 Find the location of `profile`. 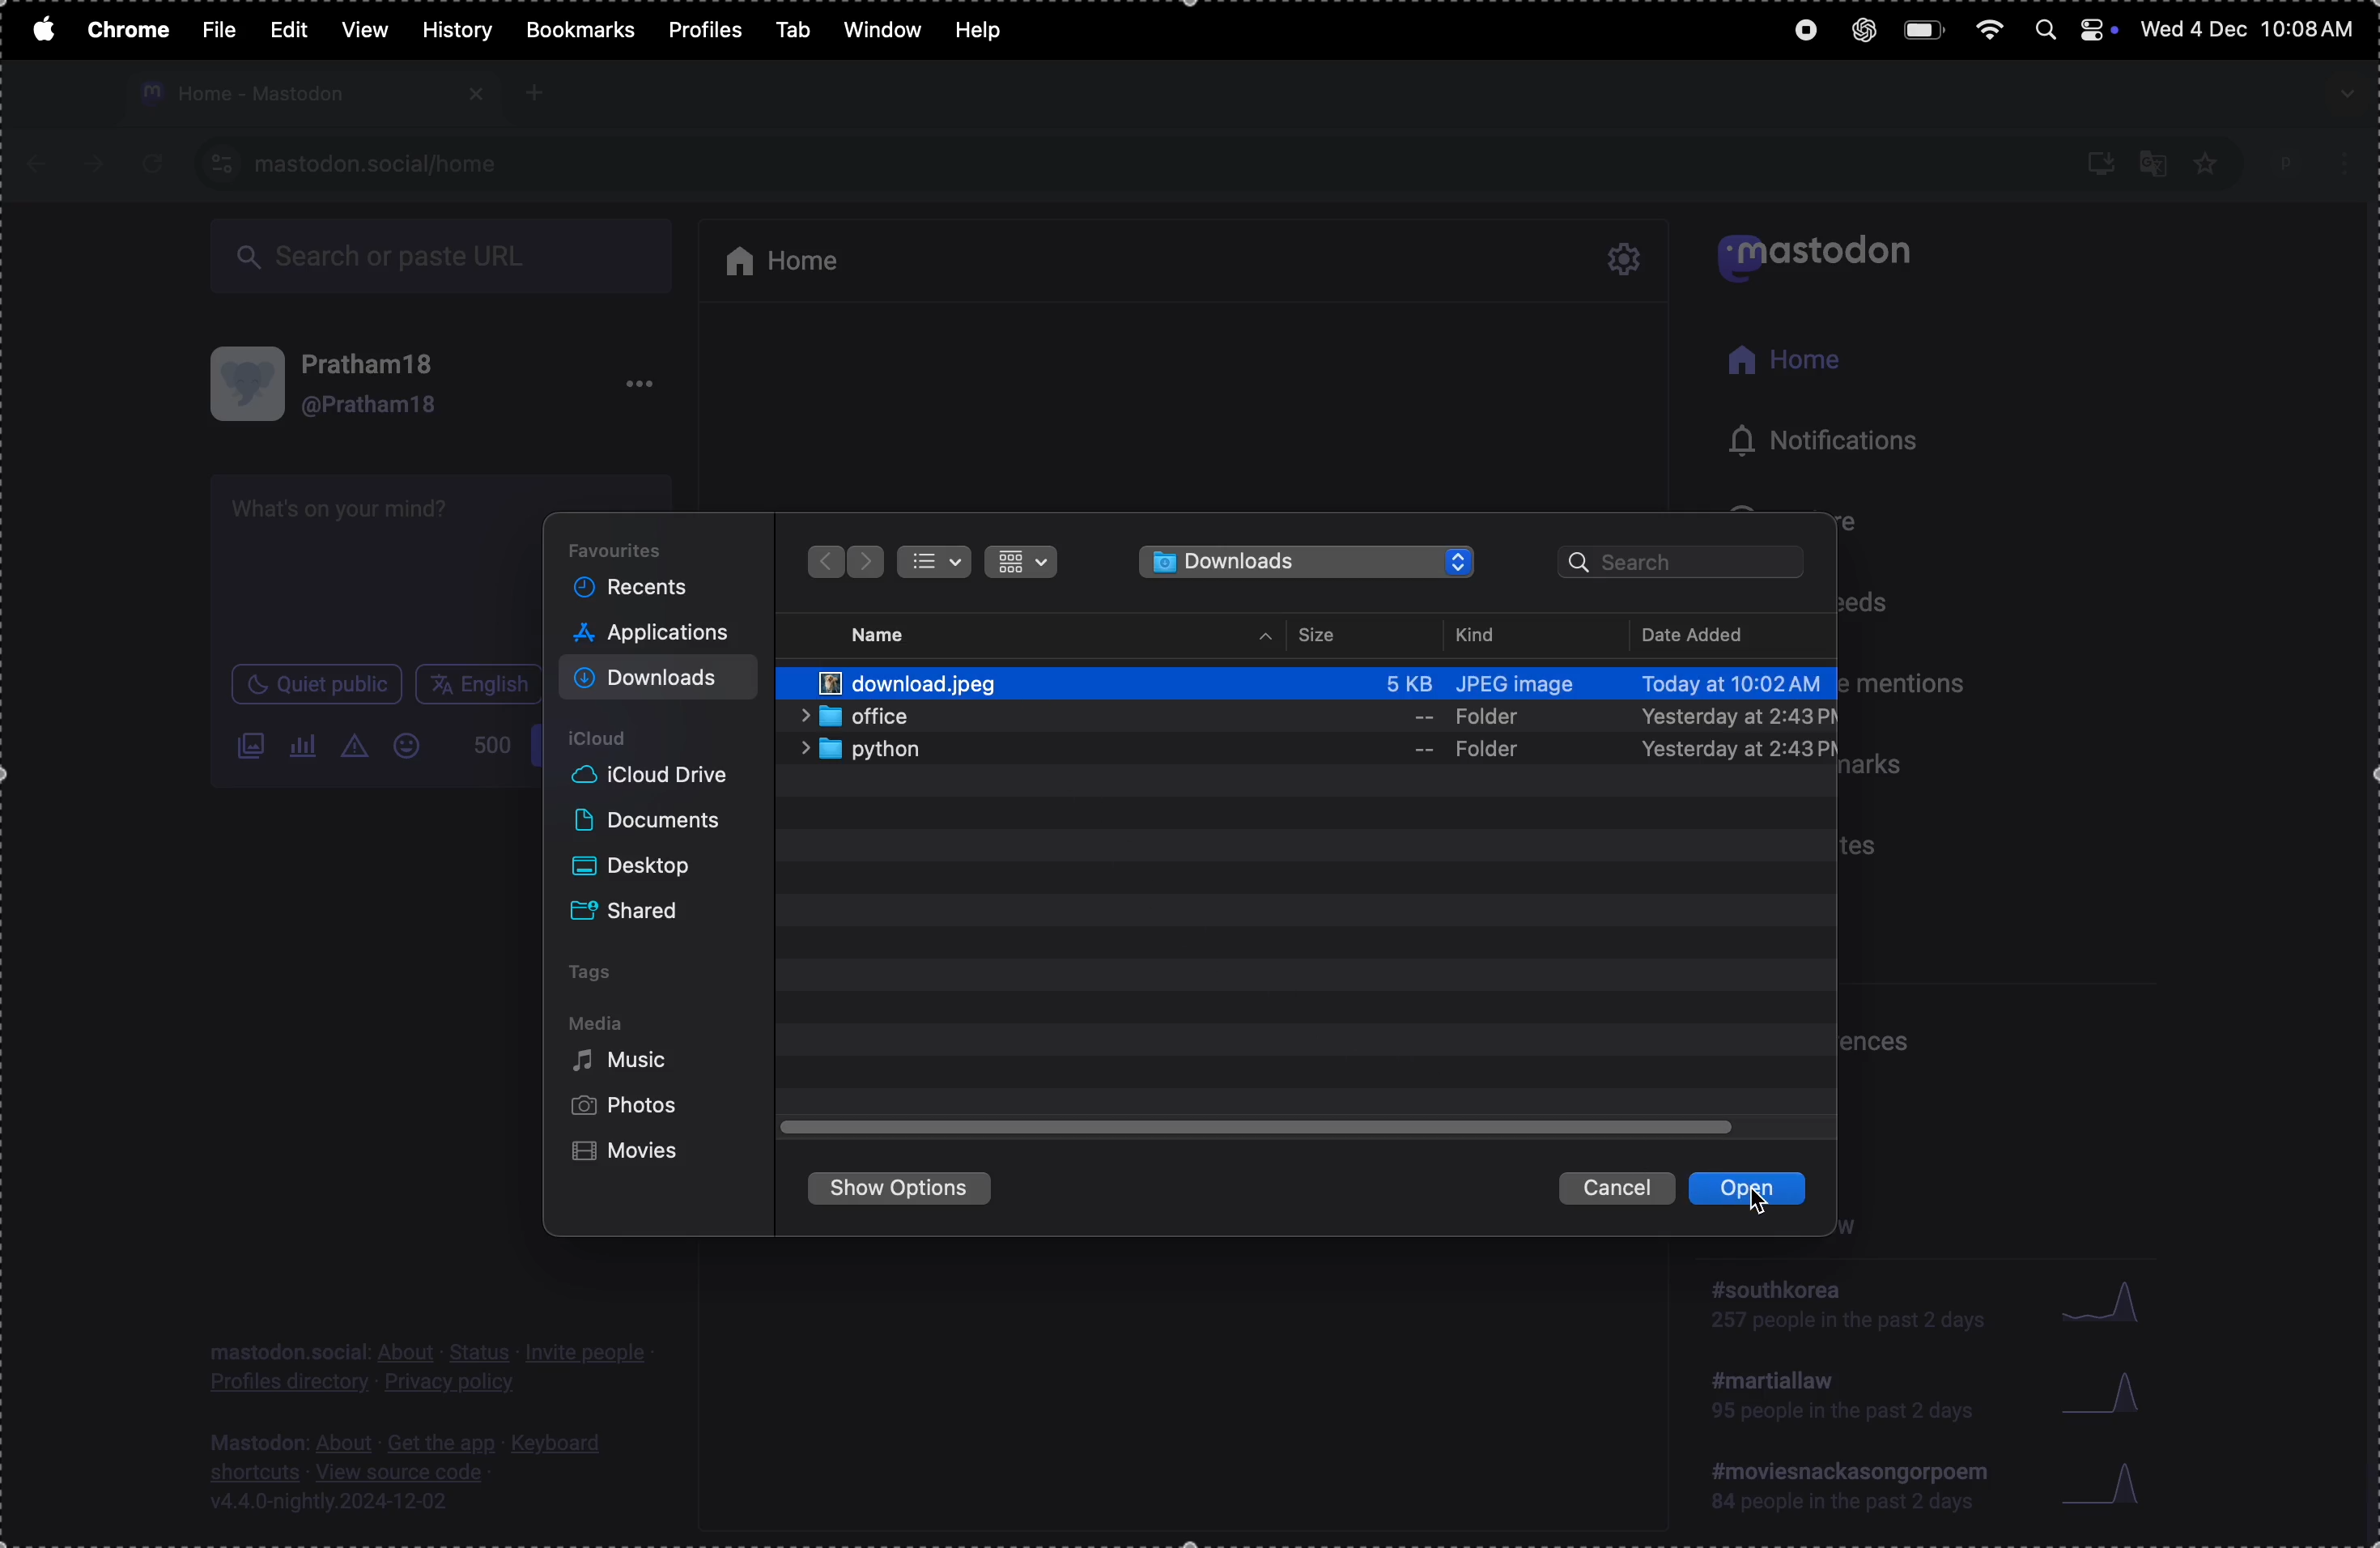

profile is located at coordinates (2315, 159).